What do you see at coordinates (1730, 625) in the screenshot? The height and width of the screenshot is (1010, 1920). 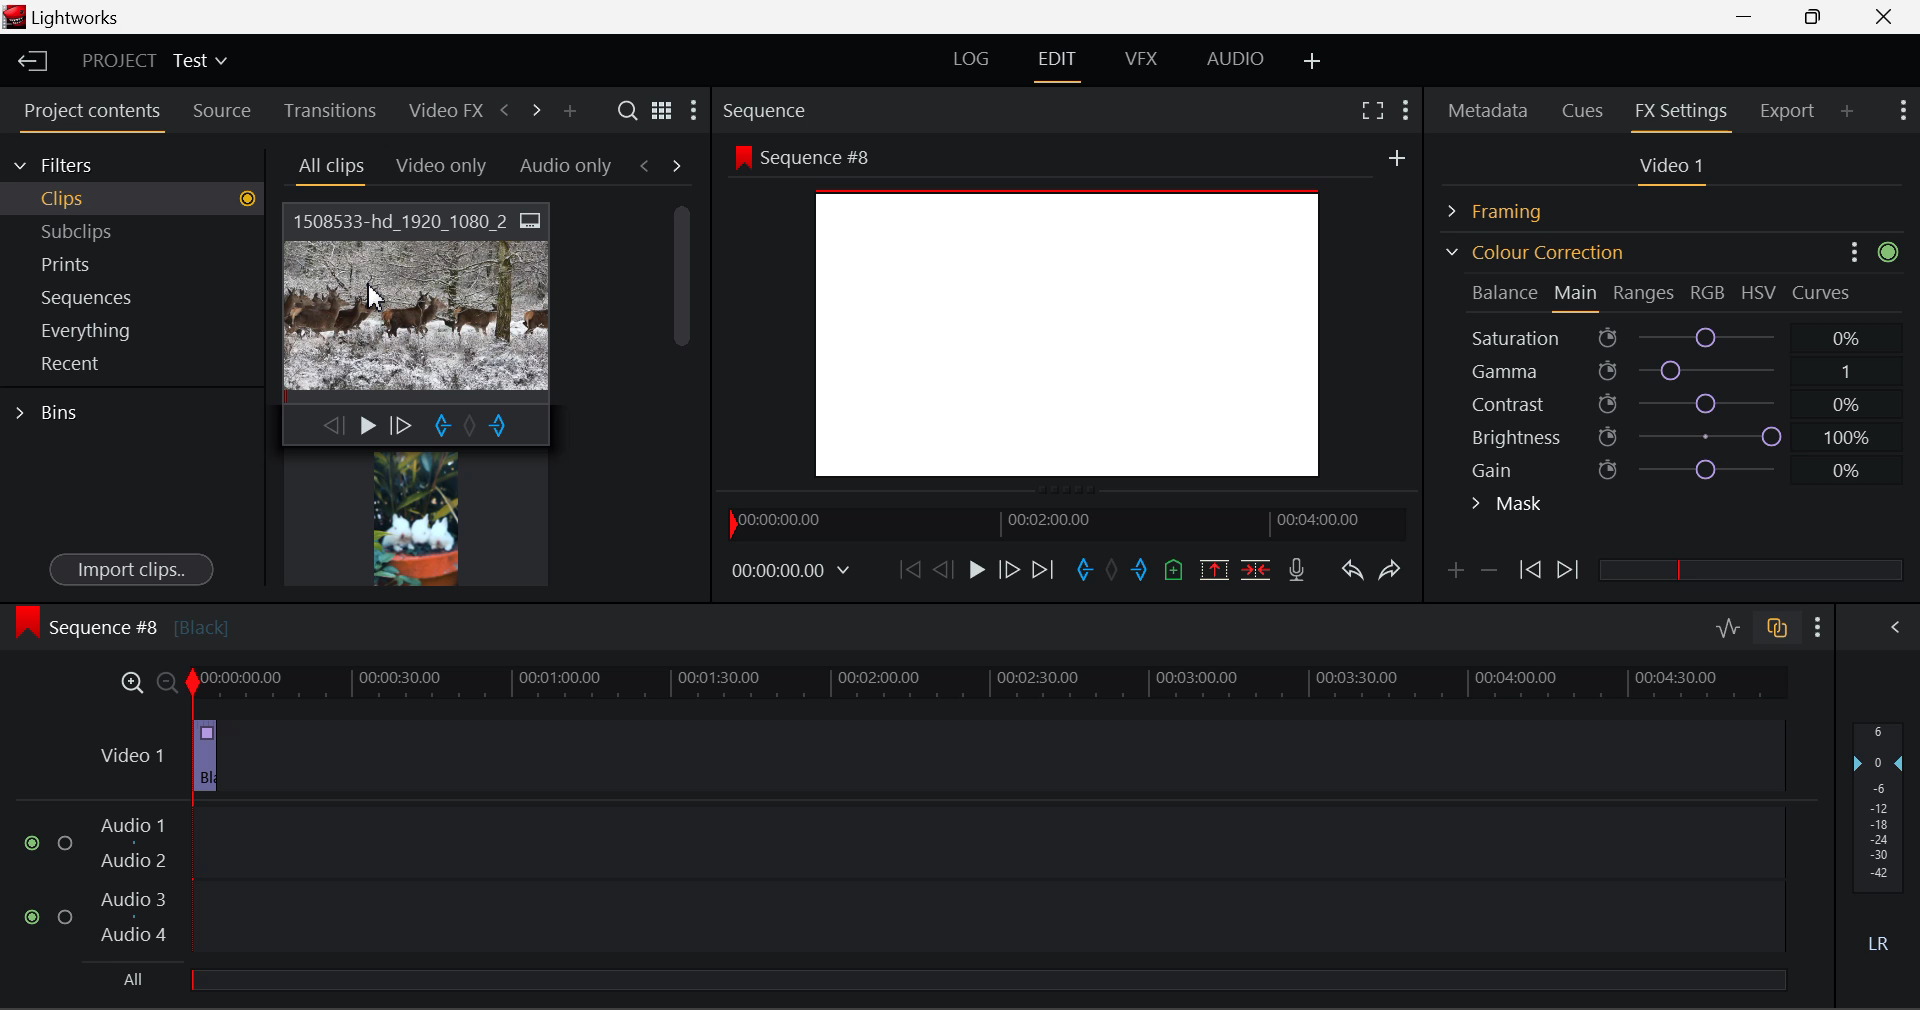 I see `Toggle audio editing levels` at bounding box center [1730, 625].